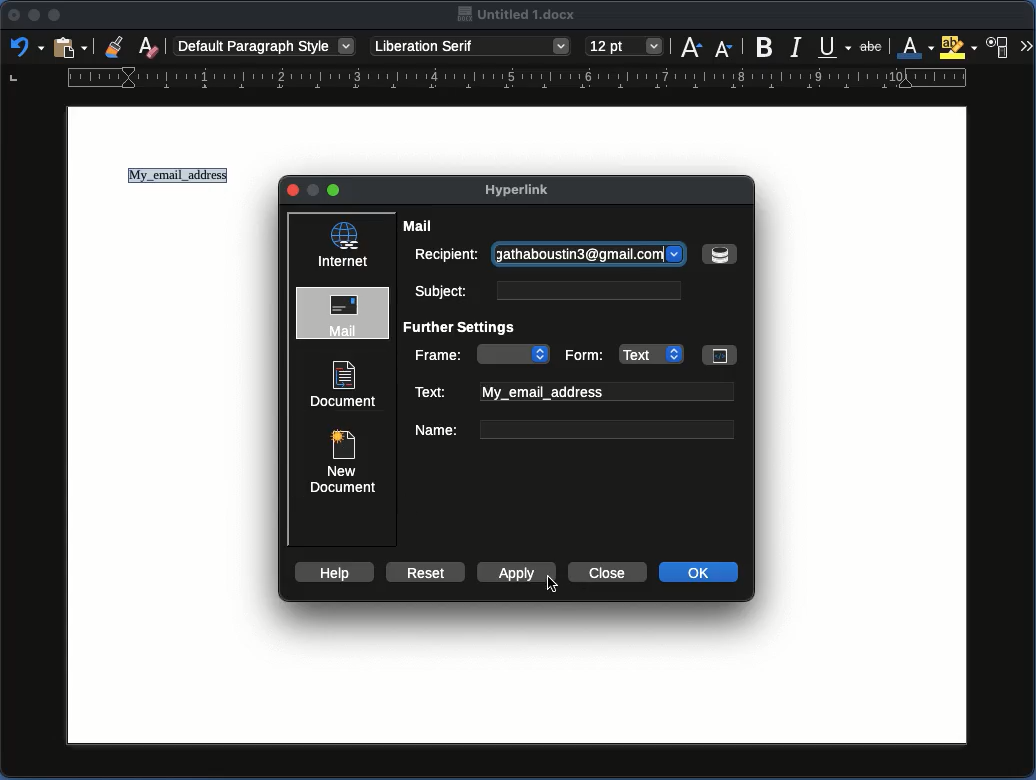 The image size is (1036, 780). Describe the element at coordinates (723, 49) in the screenshot. I see `Size decrease` at that location.